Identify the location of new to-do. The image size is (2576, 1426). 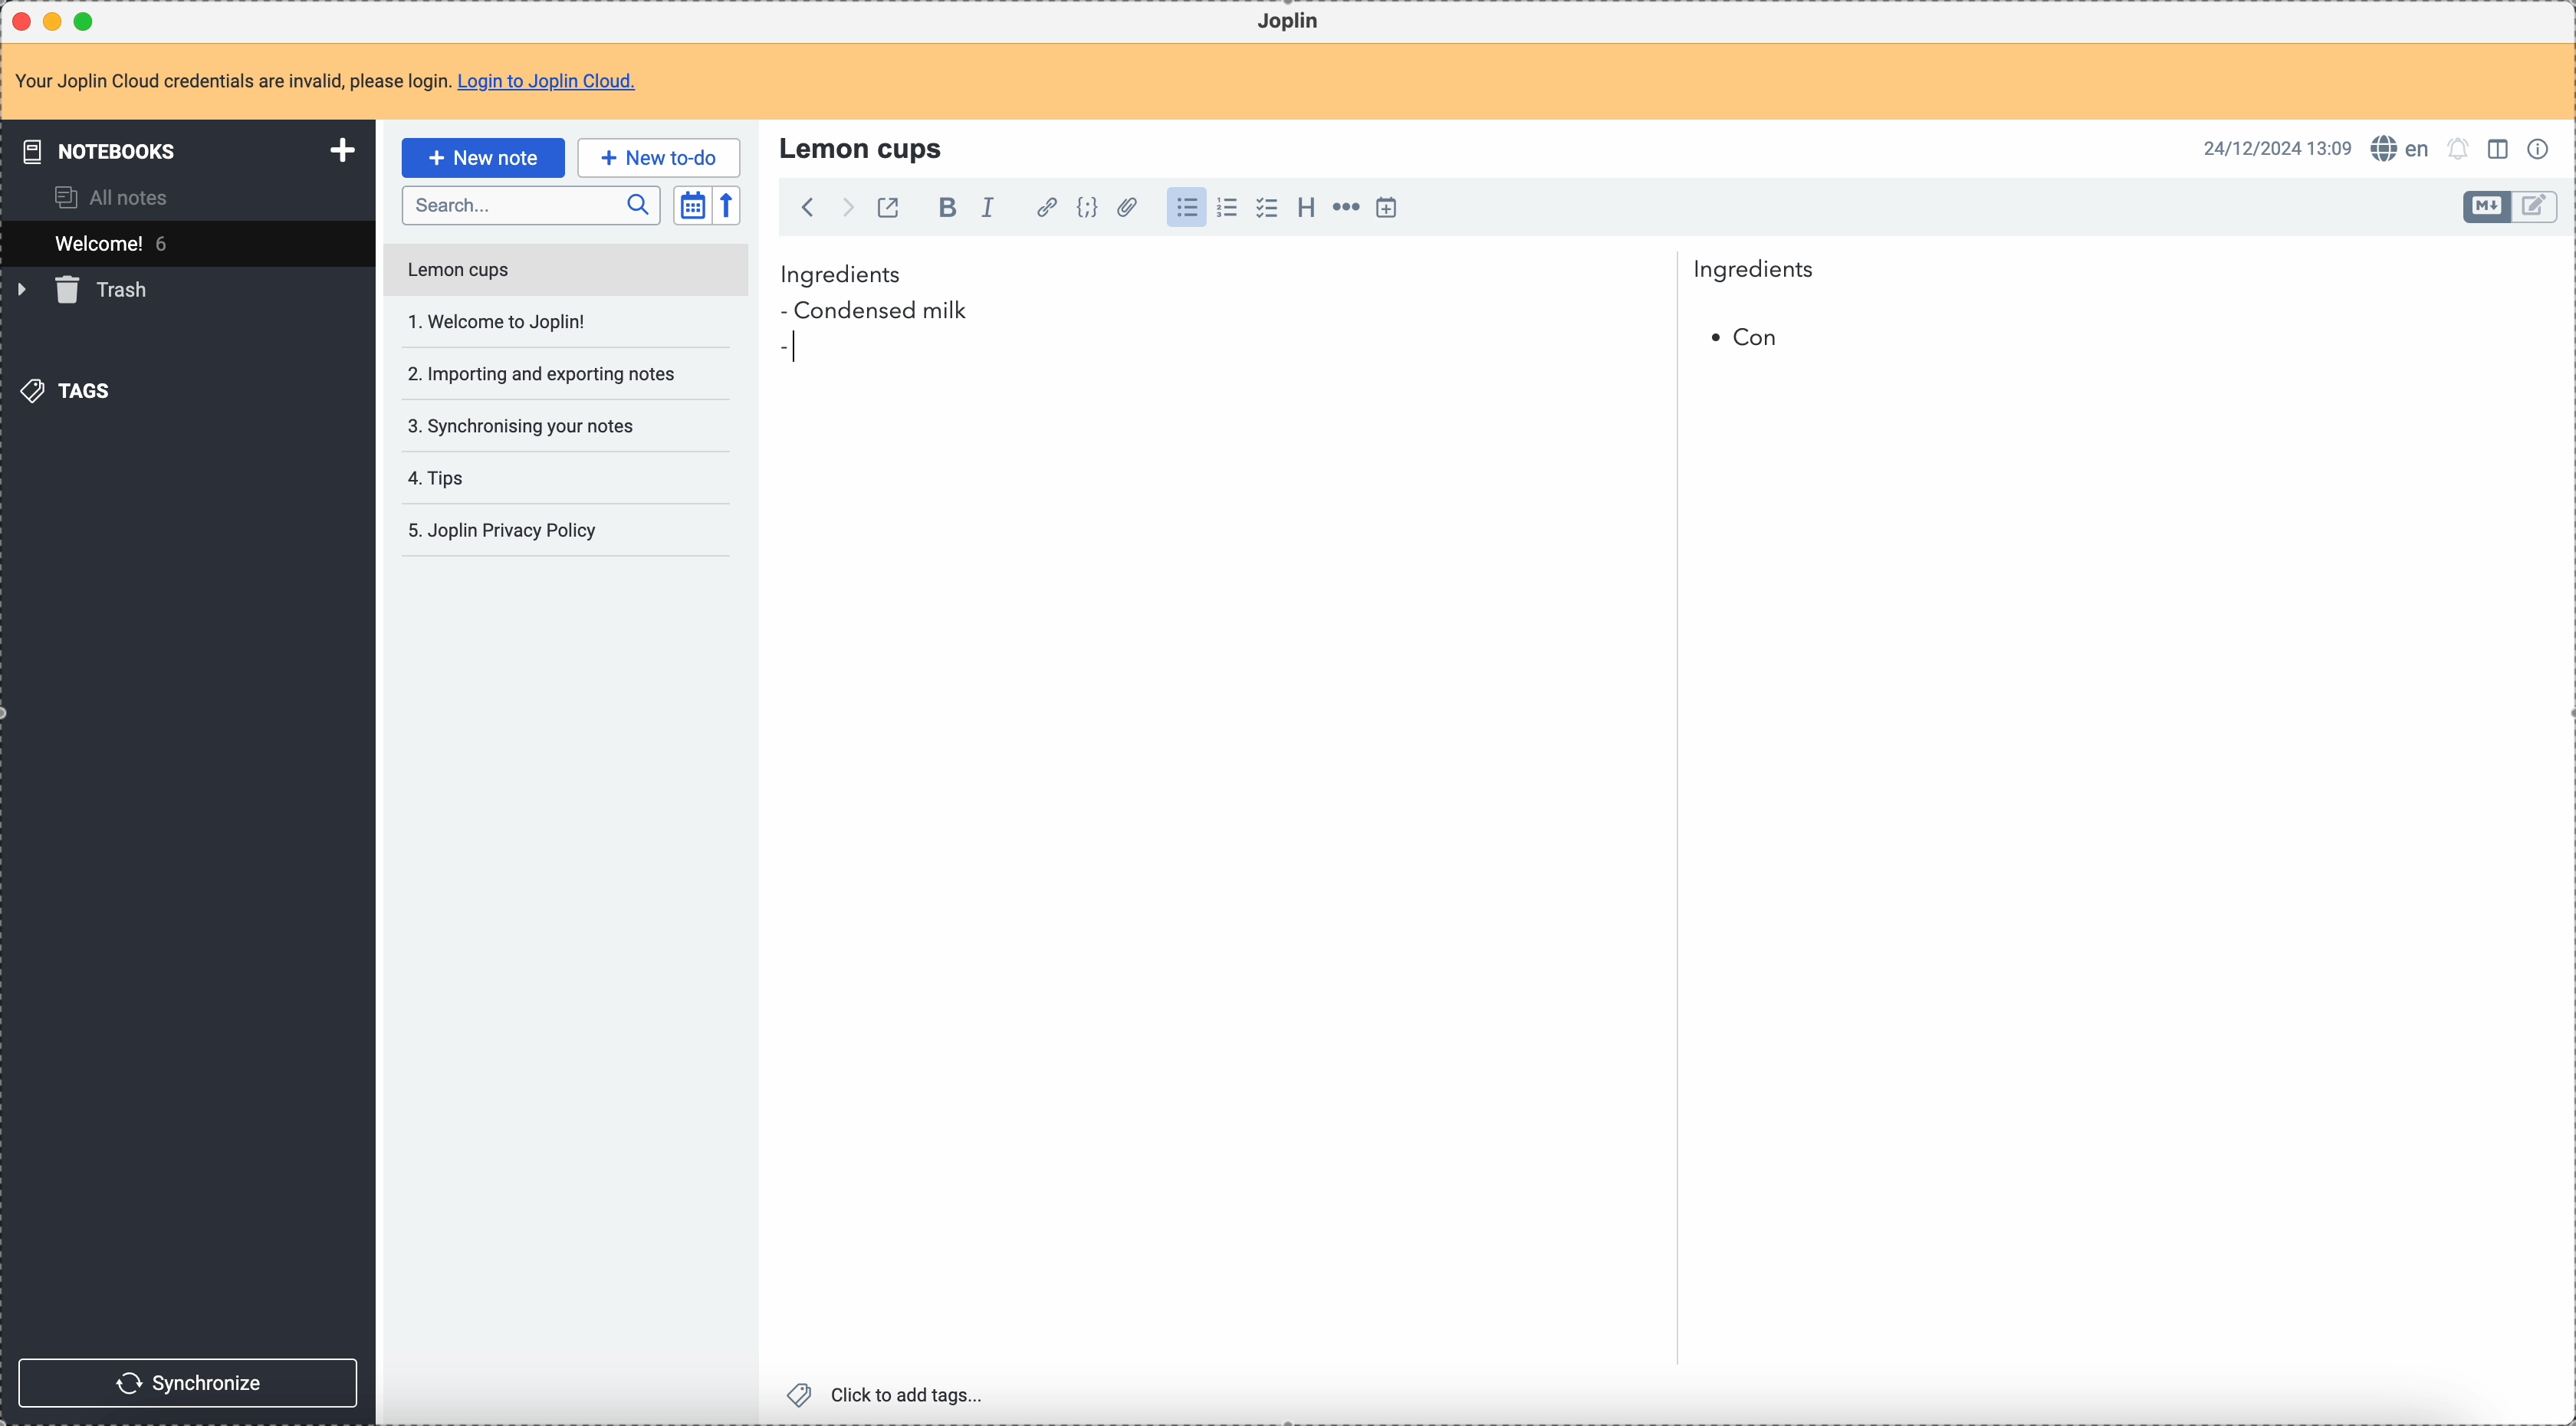
(659, 157).